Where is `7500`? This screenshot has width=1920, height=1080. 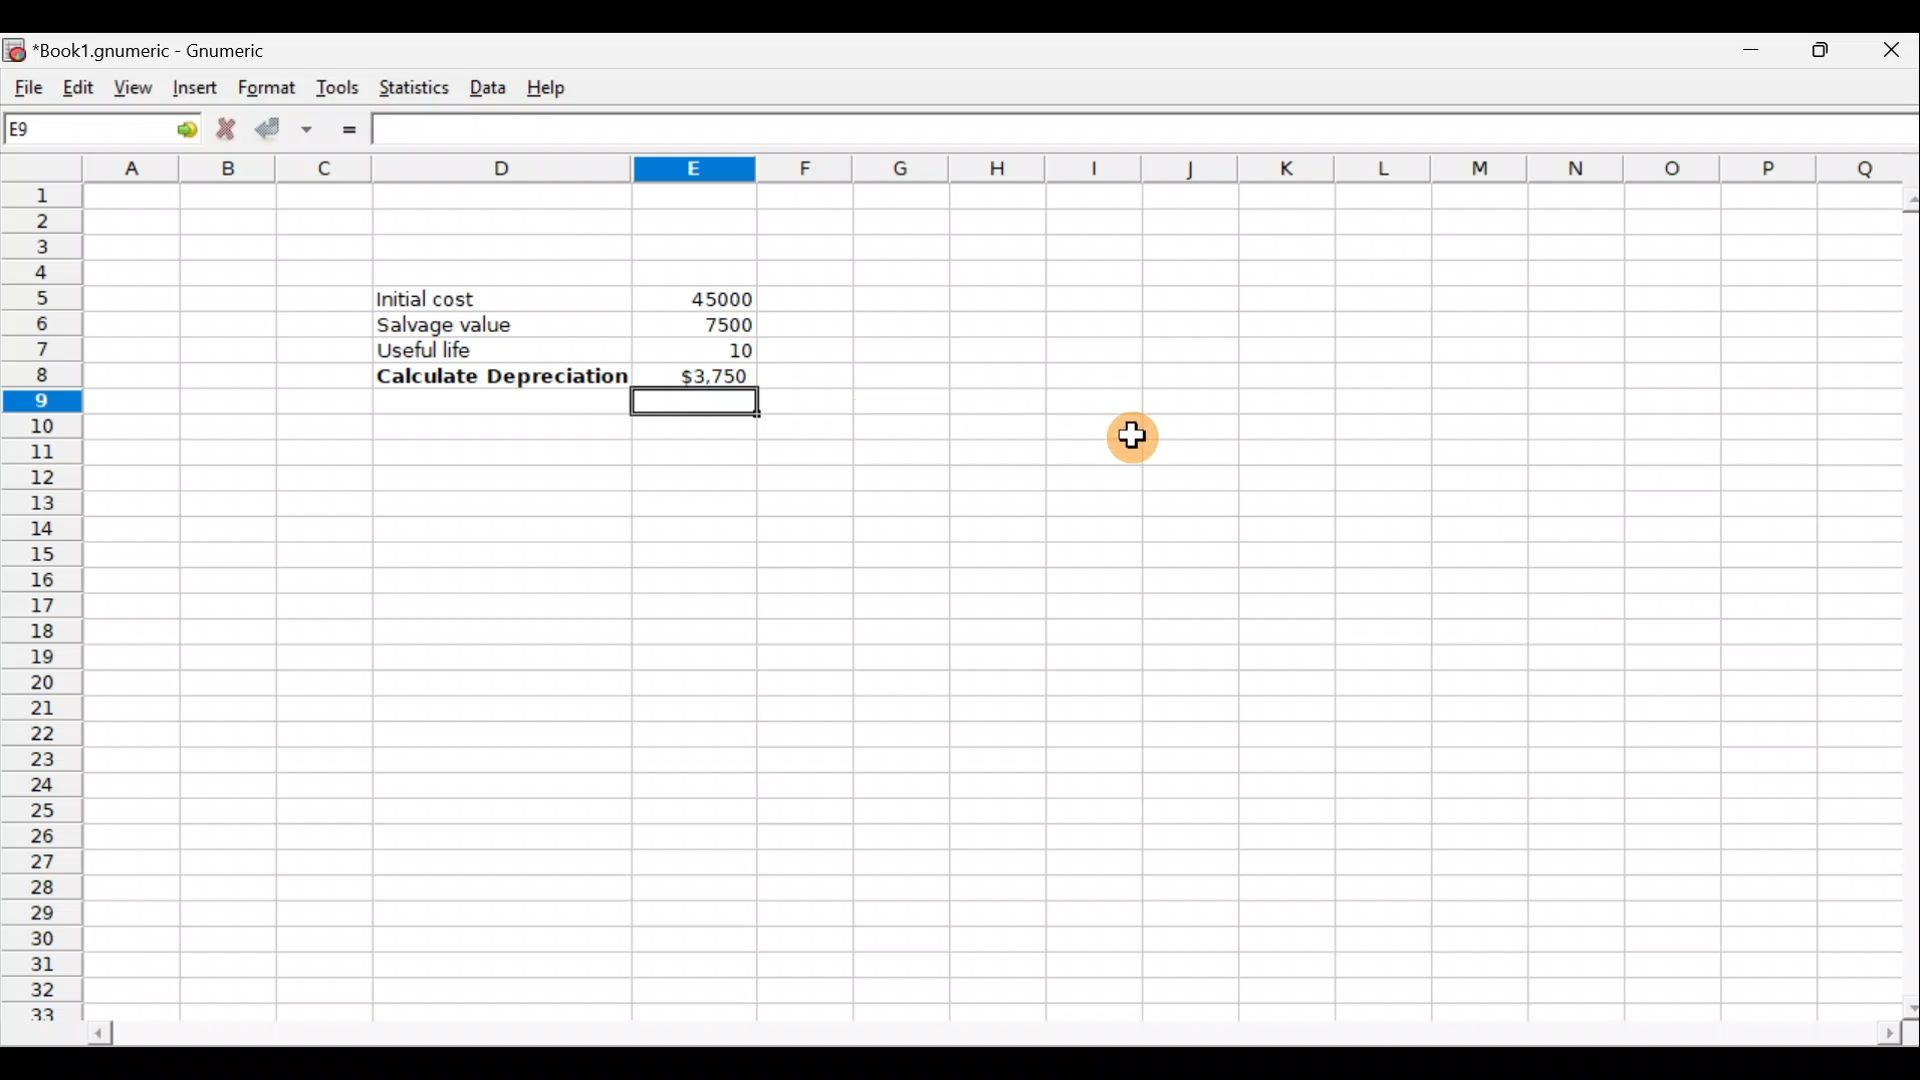
7500 is located at coordinates (719, 324).